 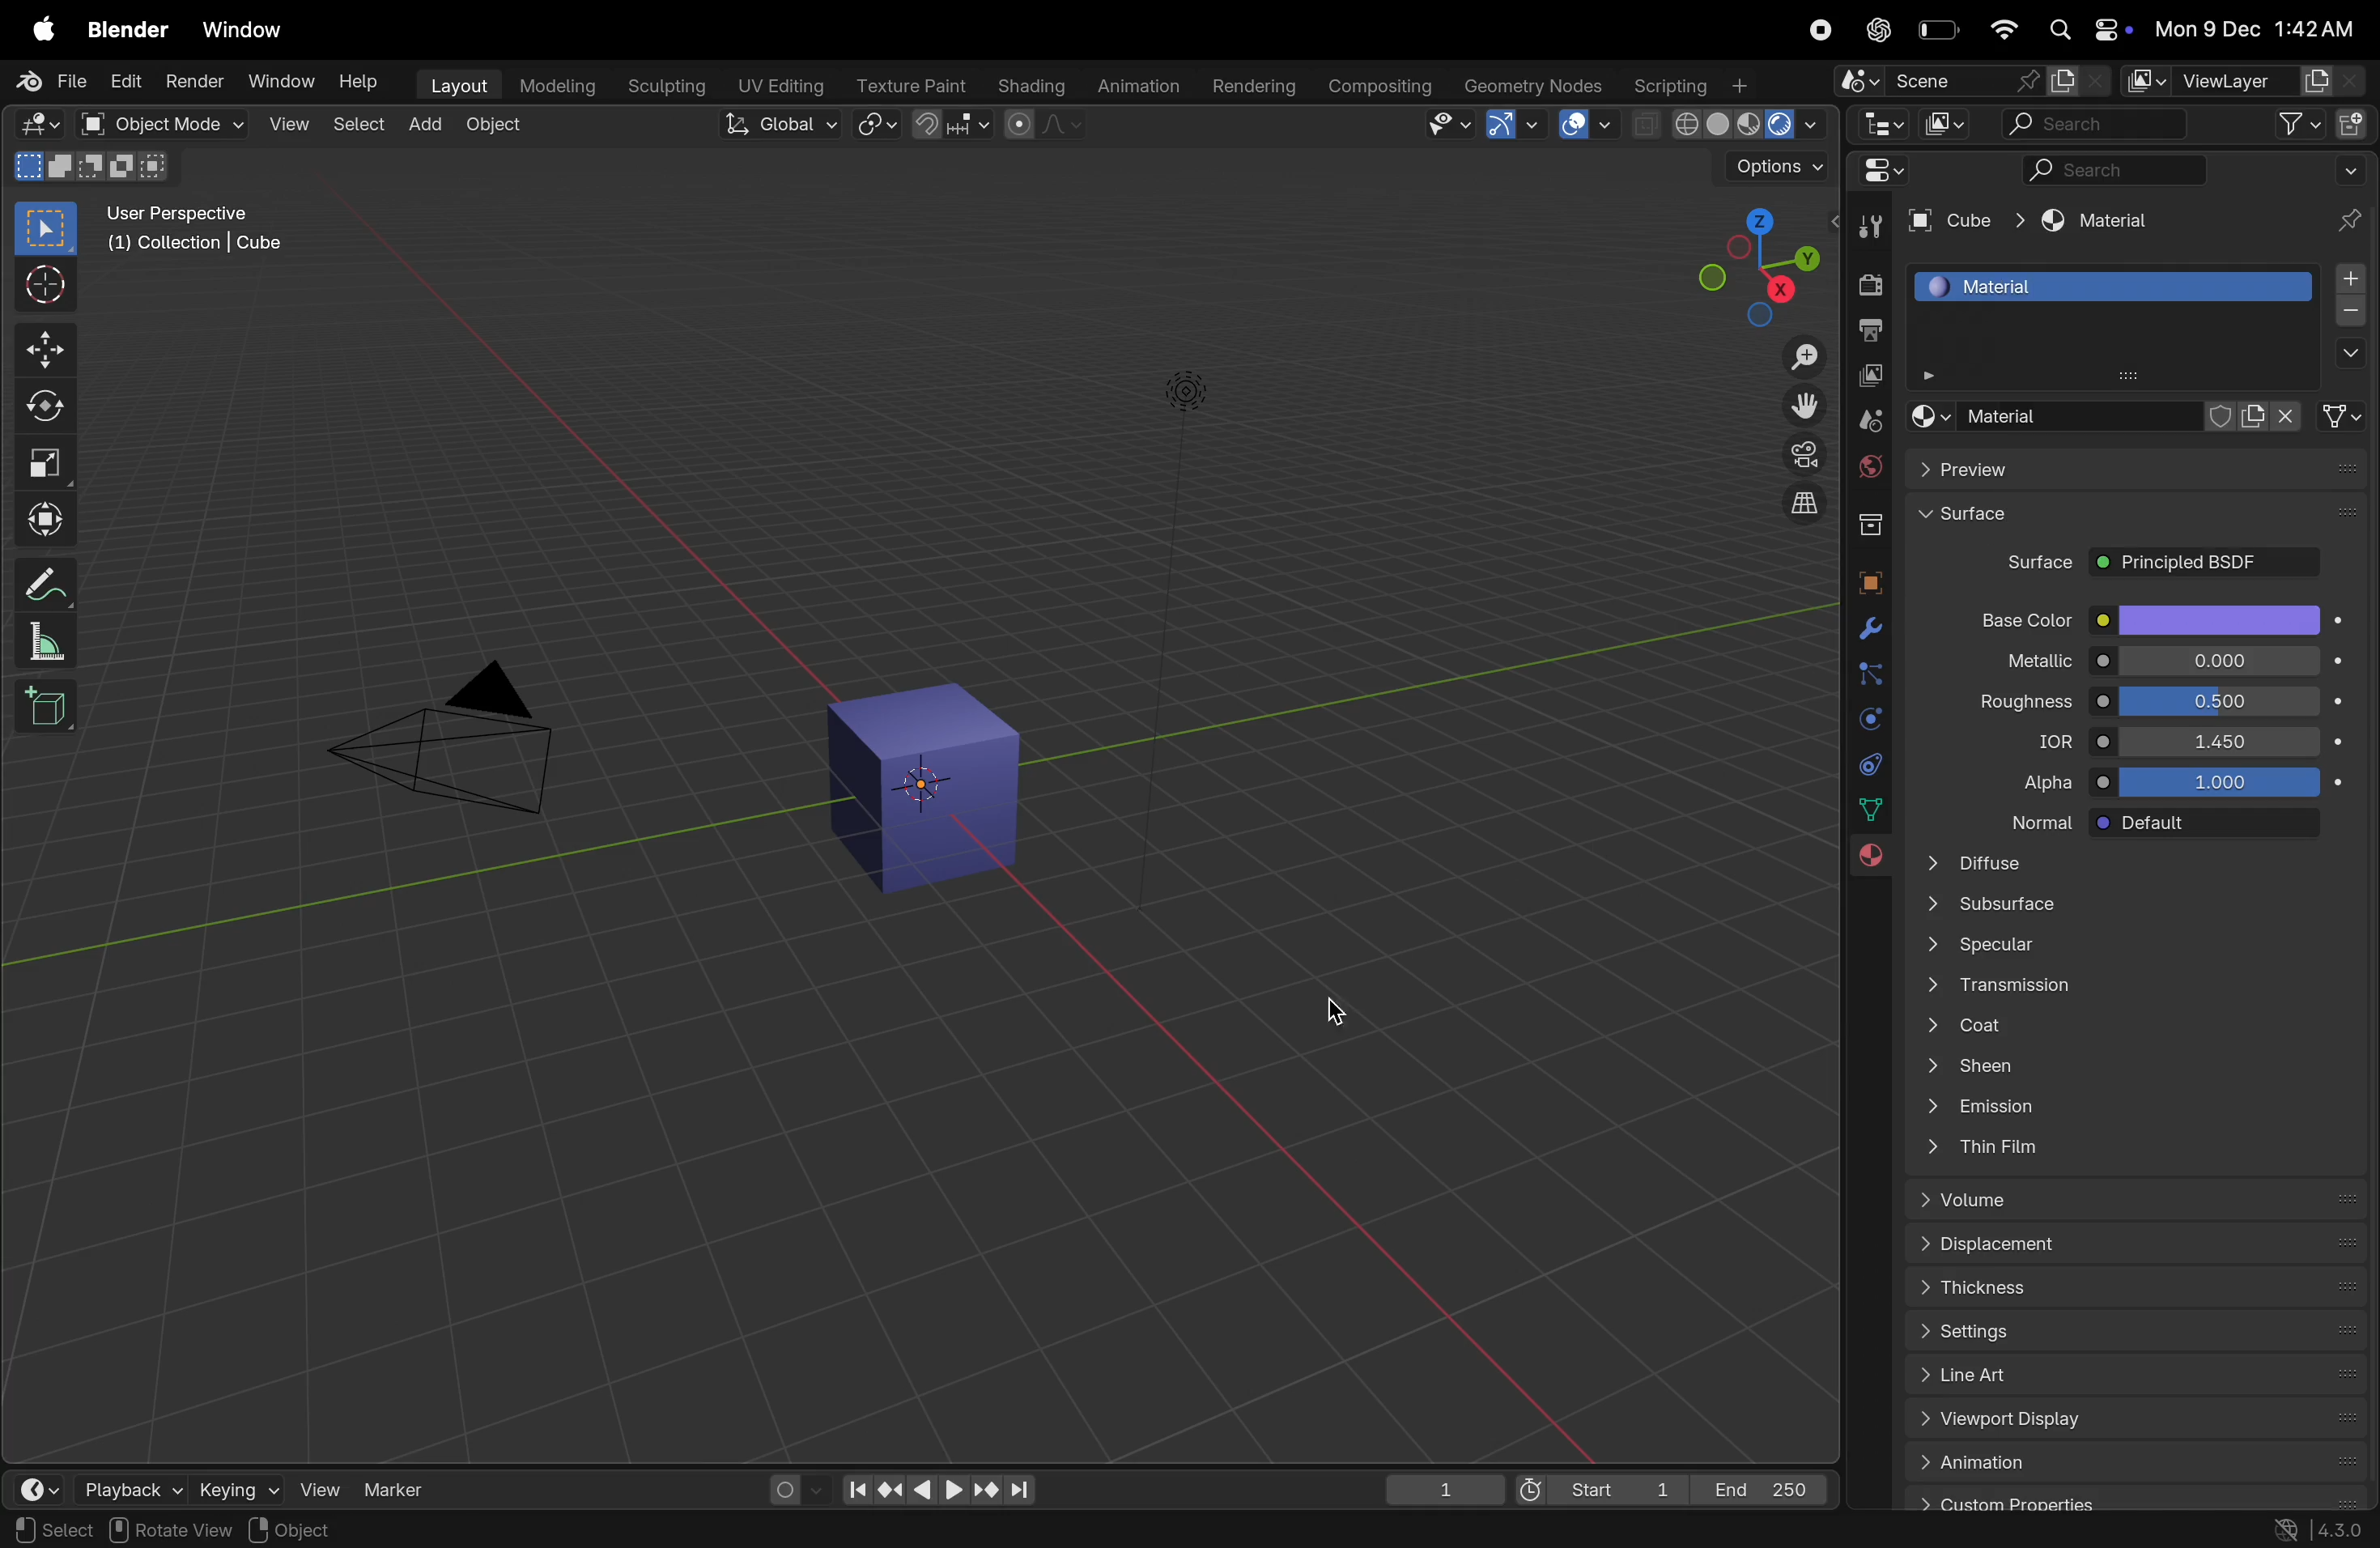 I want to click on transform, so click(x=44, y=520).